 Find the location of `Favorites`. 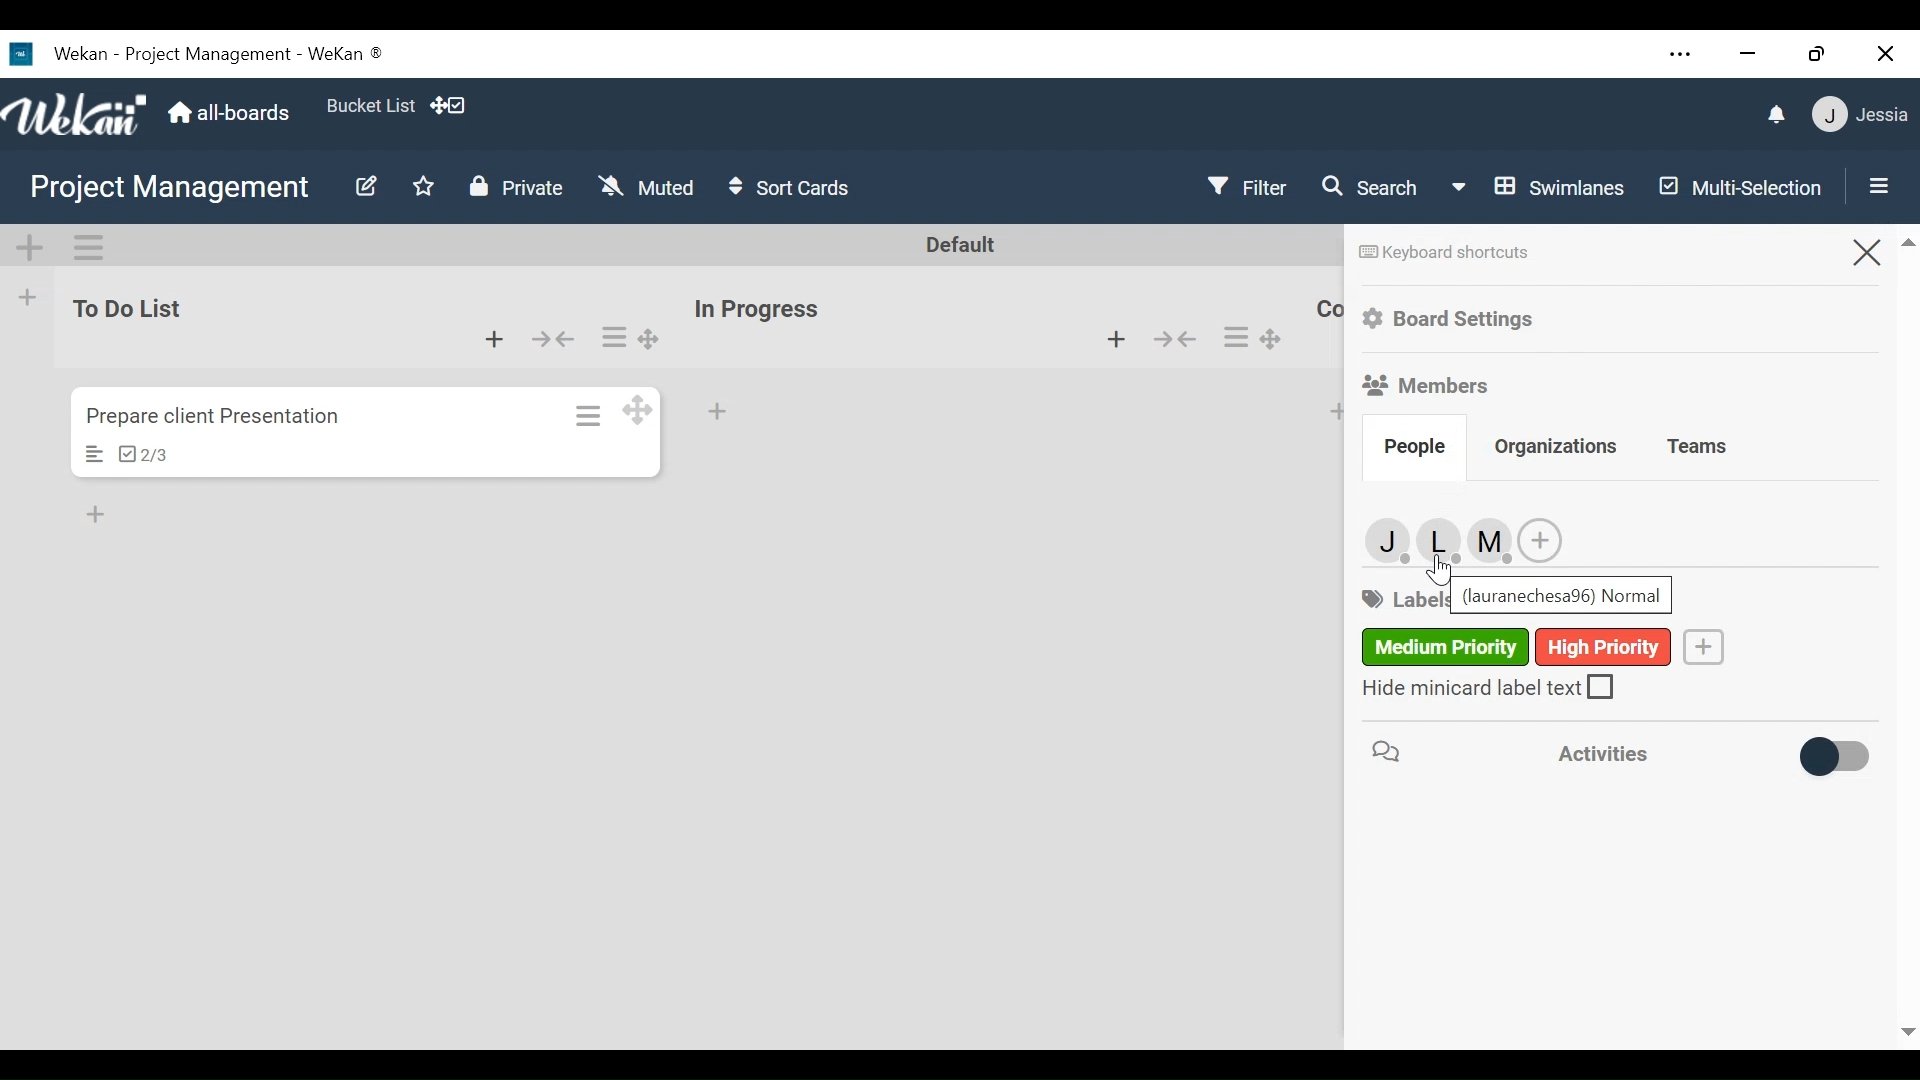

Favorites is located at coordinates (421, 187).